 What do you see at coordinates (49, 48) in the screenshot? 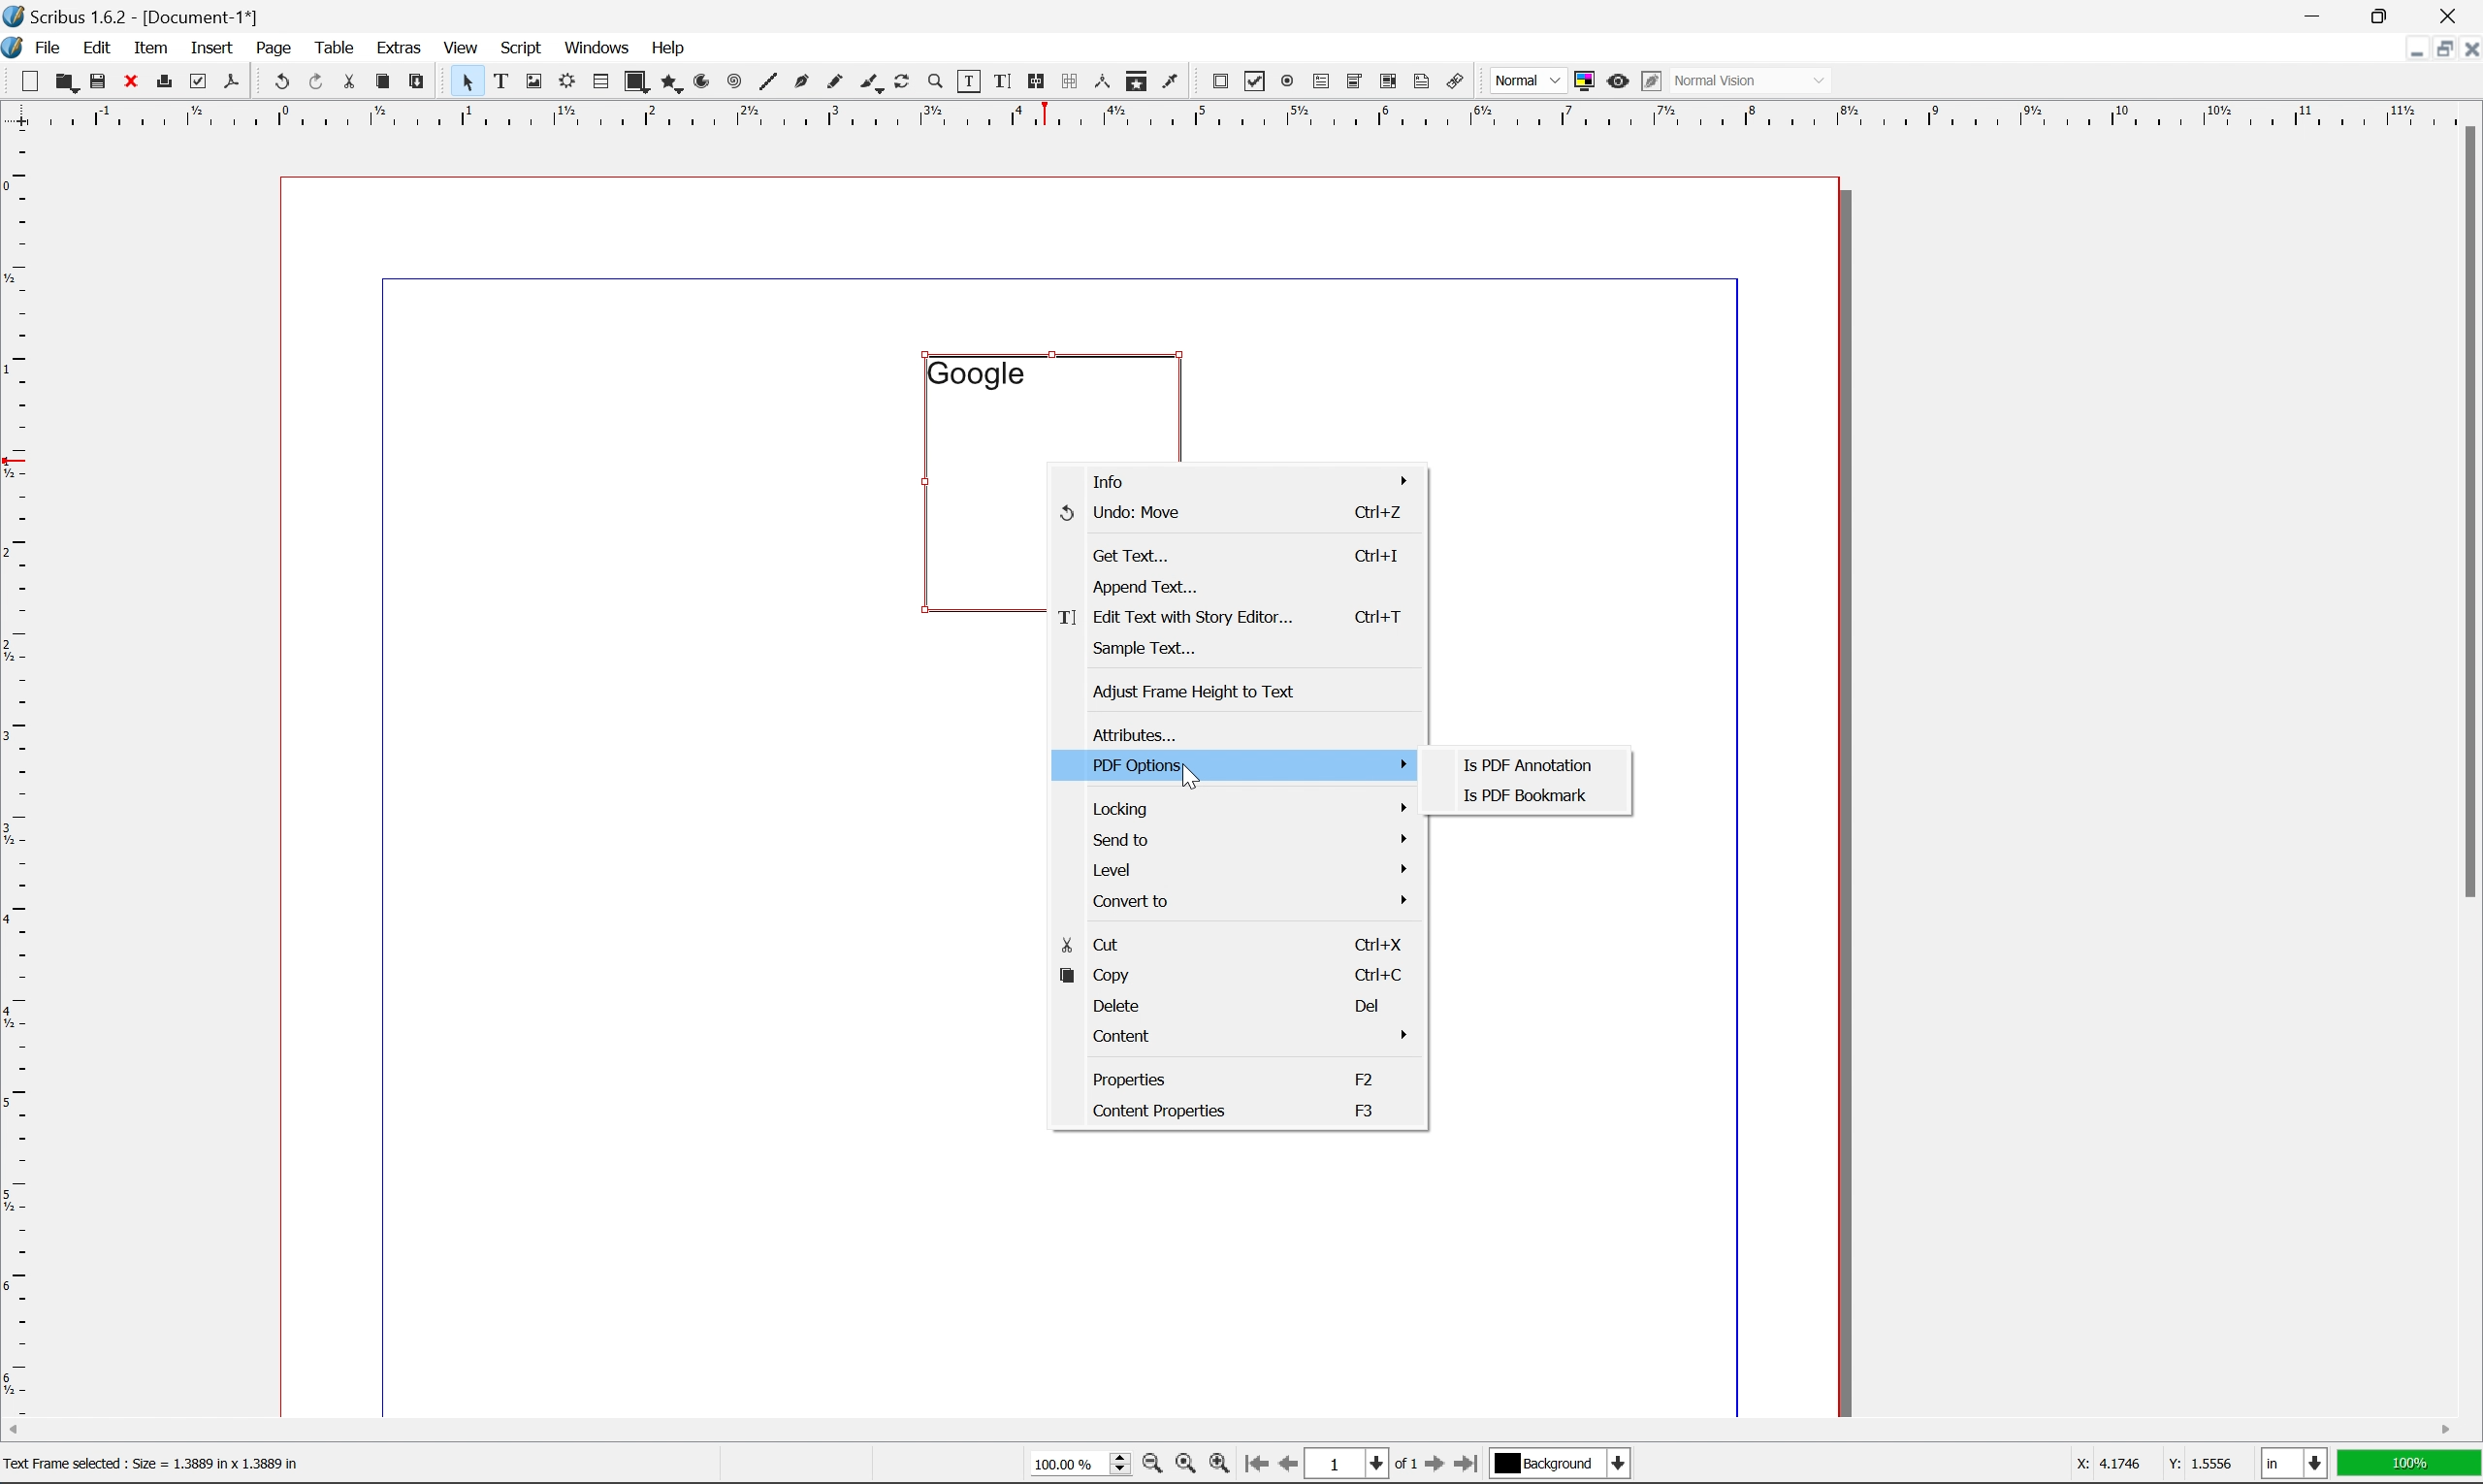
I see `file` at bounding box center [49, 48].